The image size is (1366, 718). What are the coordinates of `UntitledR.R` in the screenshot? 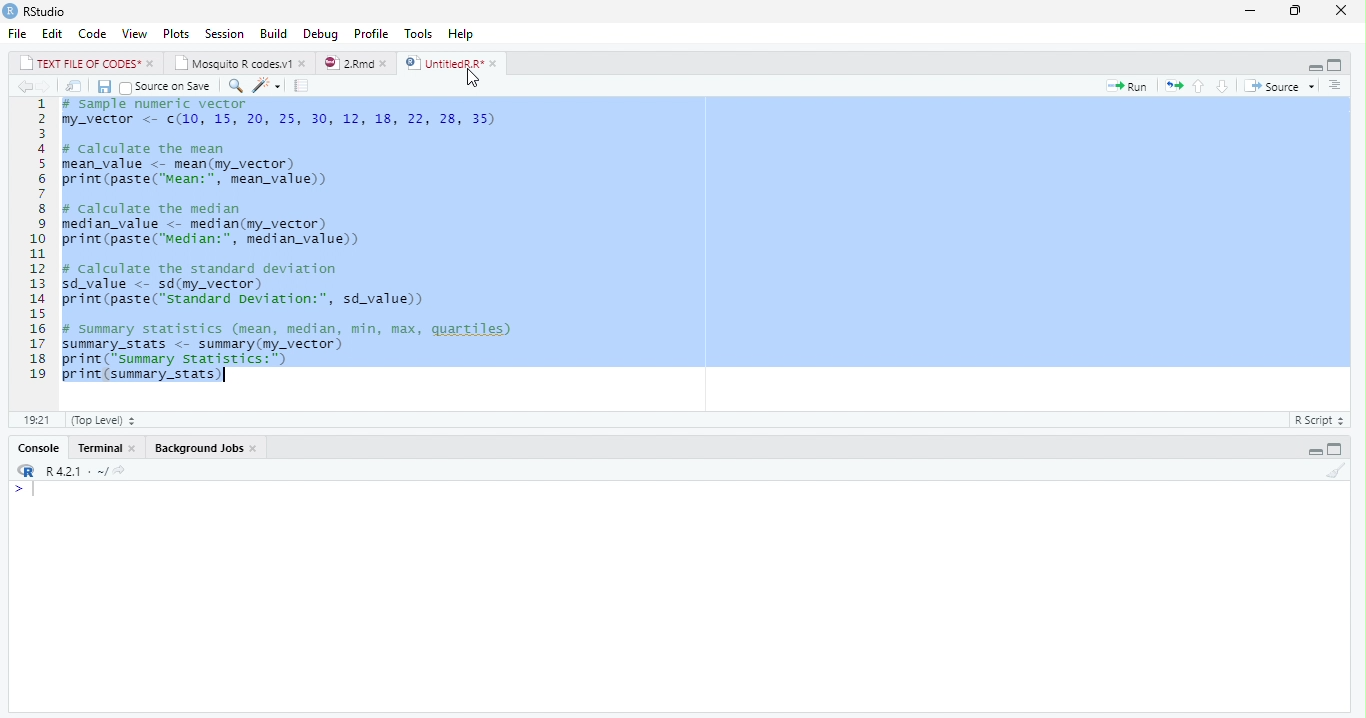 It's located at (443, 63).